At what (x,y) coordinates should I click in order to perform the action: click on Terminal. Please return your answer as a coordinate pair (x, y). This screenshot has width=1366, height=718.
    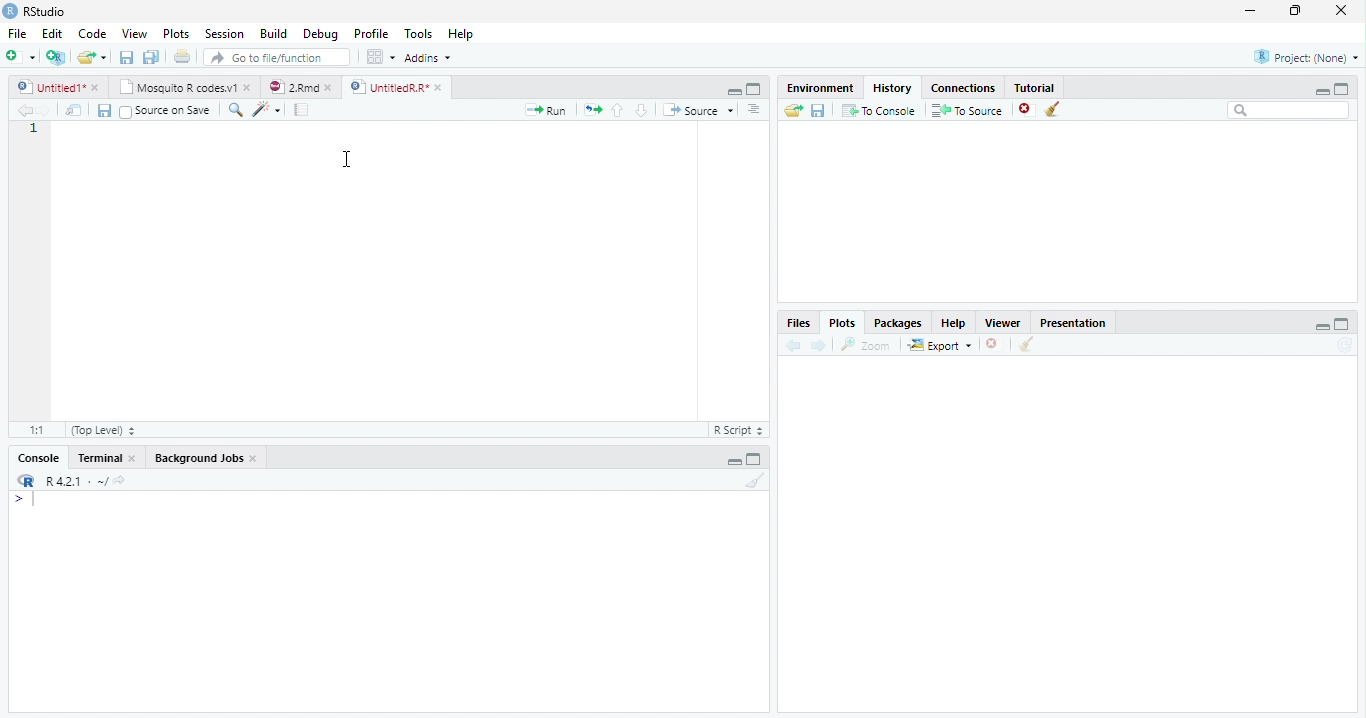
    Looking at the image, I should click on (106, 457).